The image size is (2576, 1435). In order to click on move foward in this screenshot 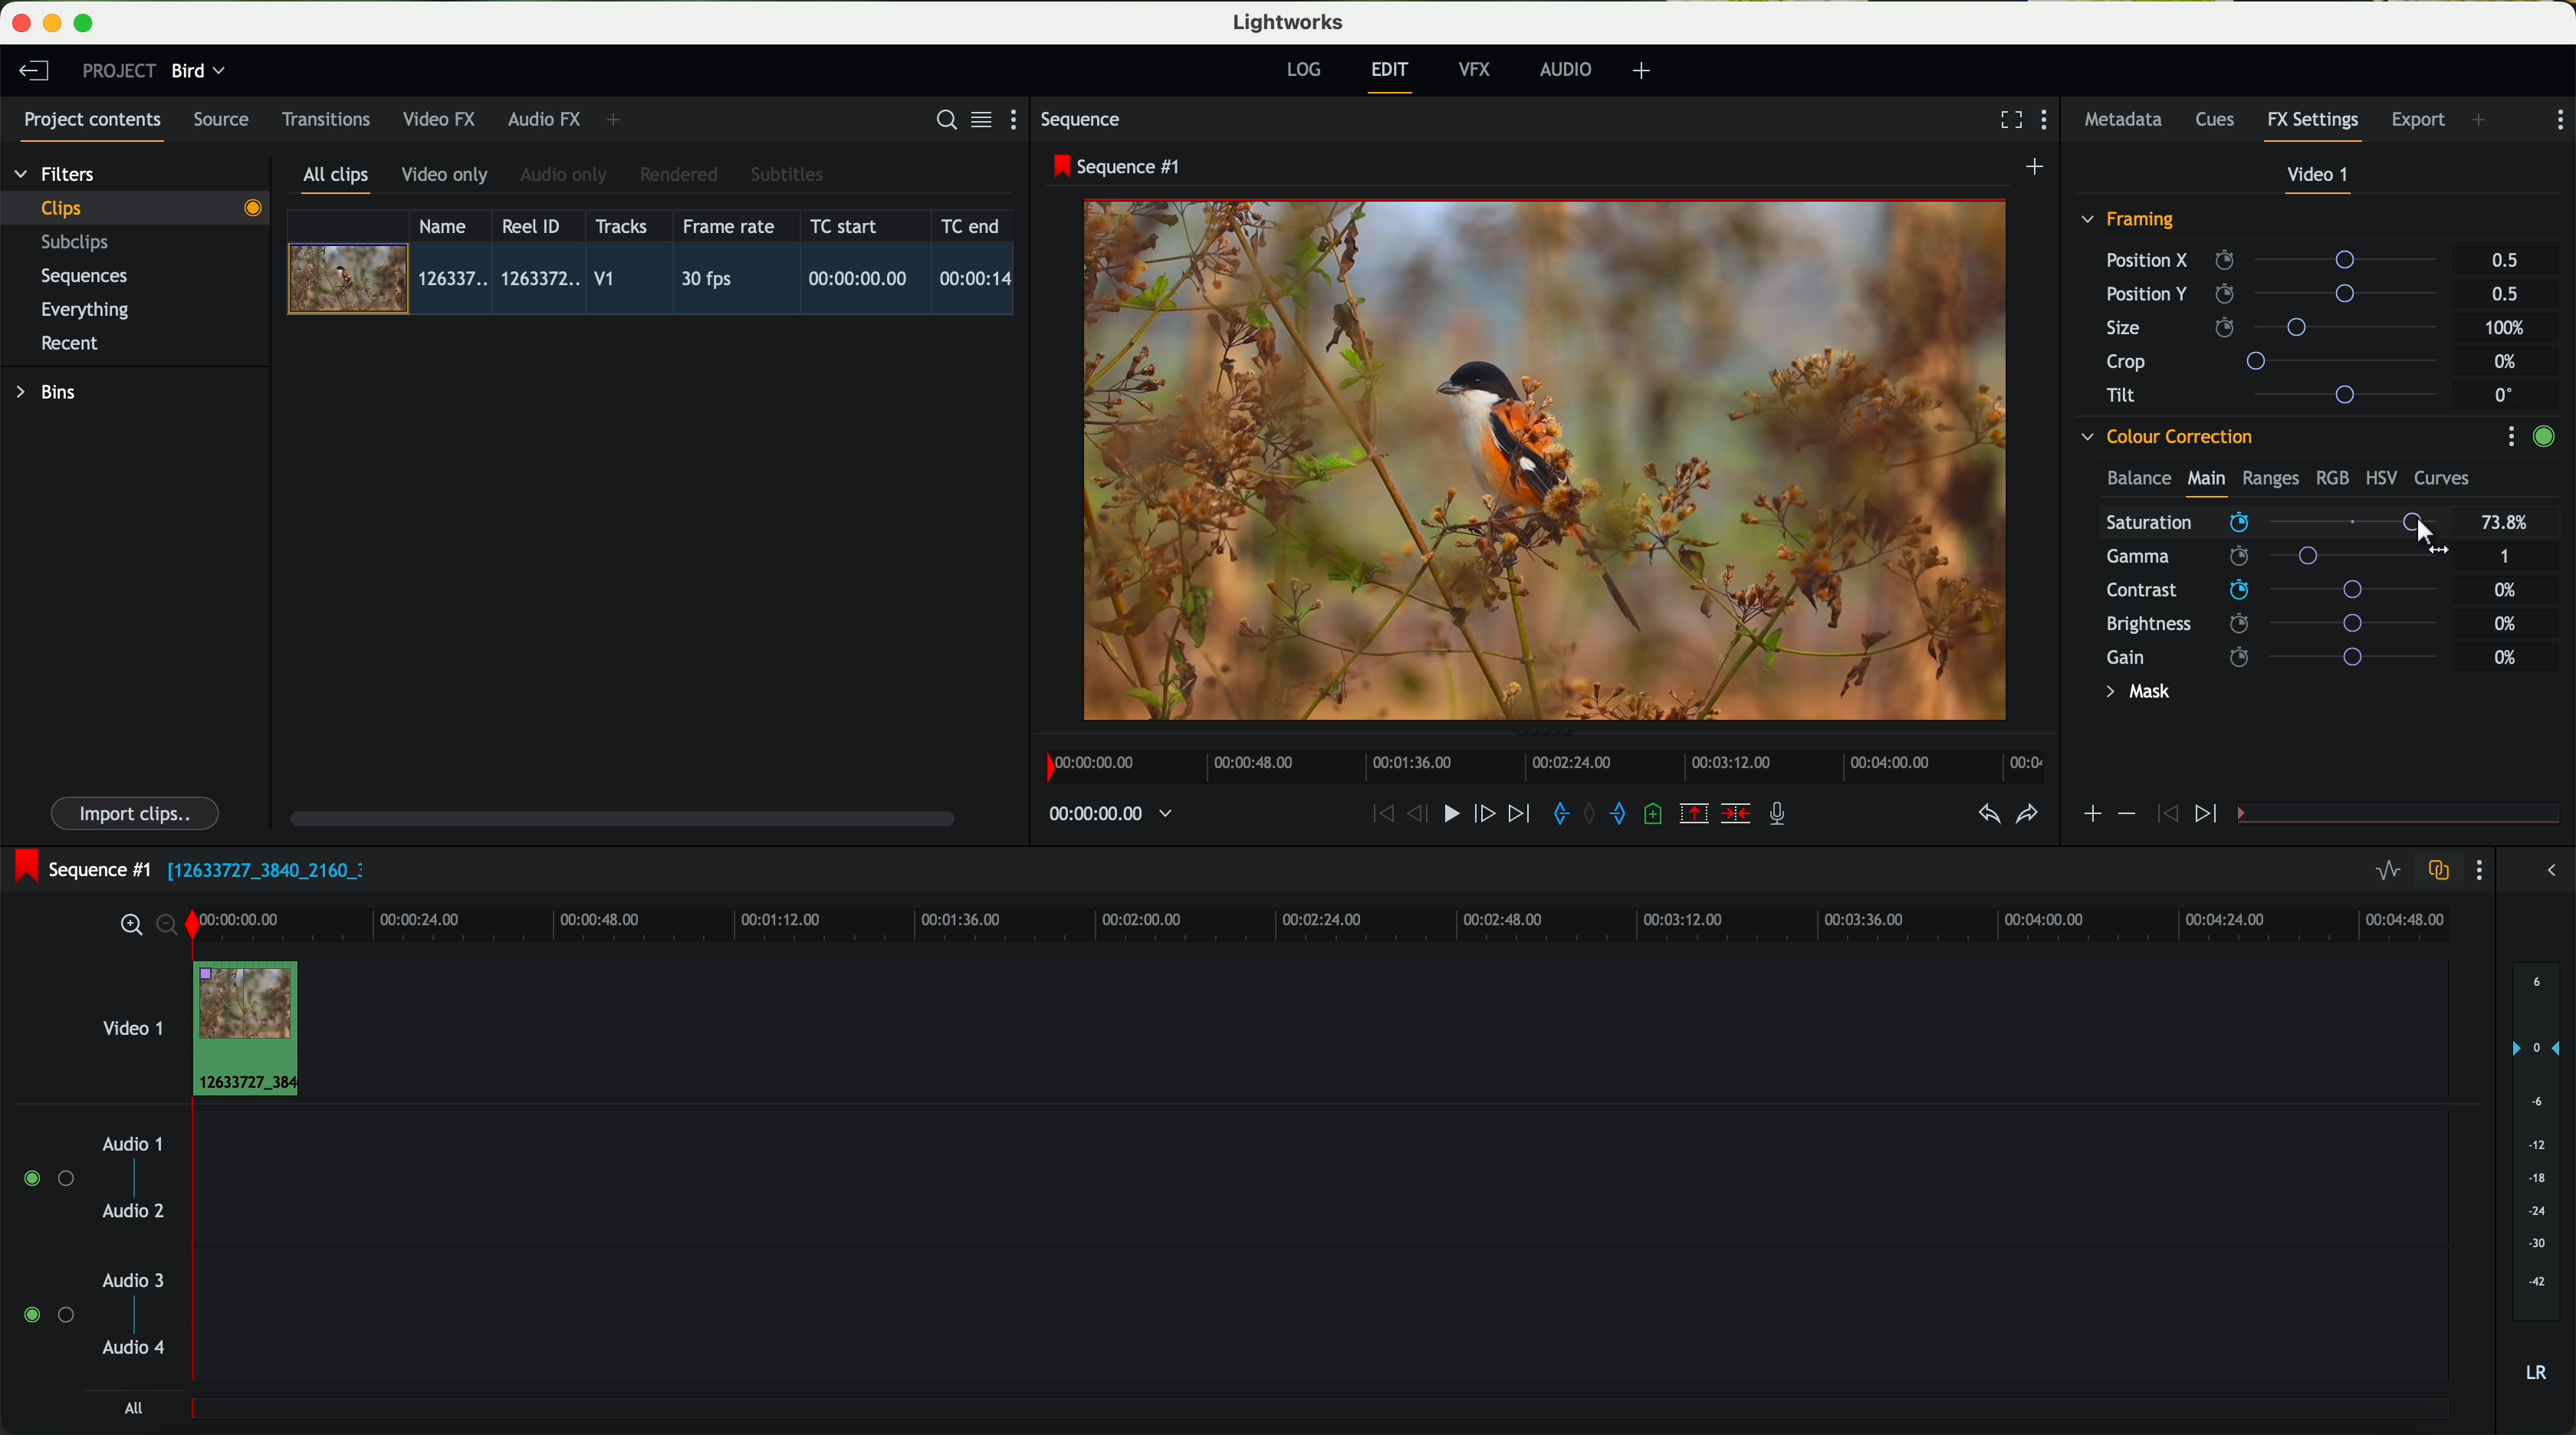, I will do `click(1518, 814)`.